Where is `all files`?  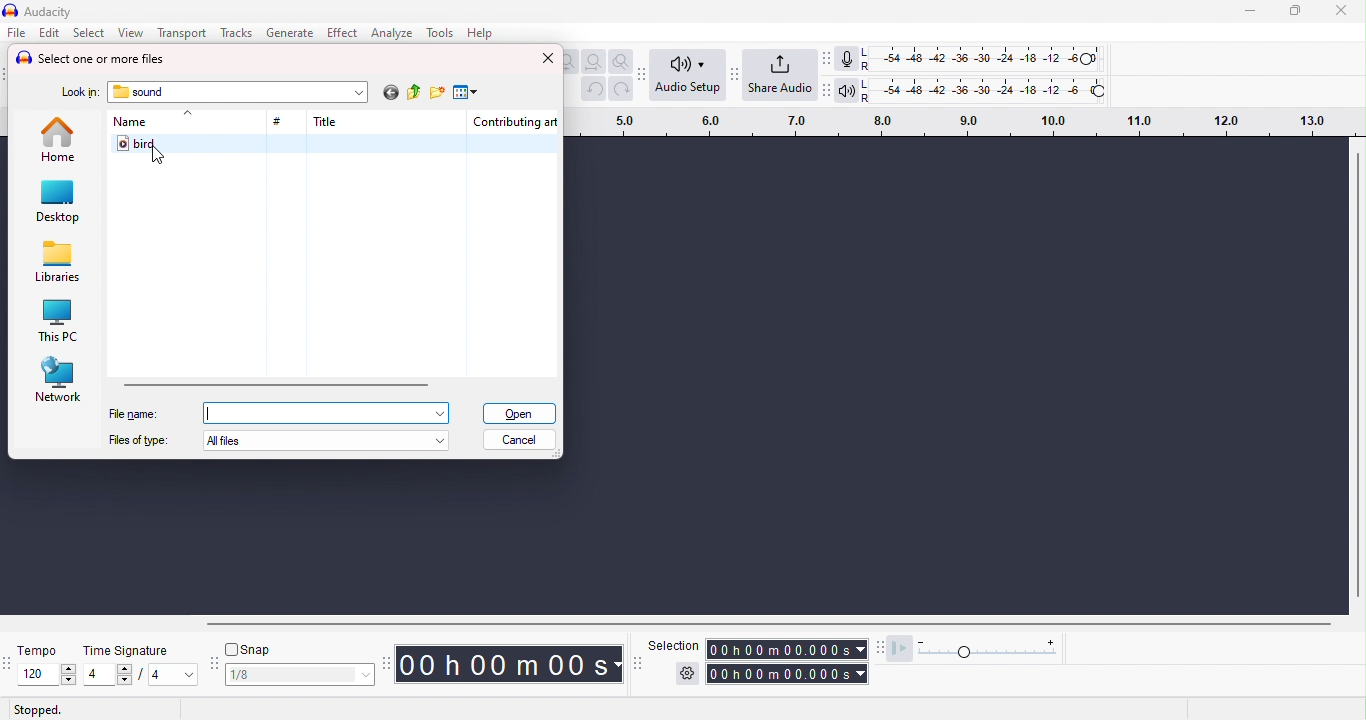
all files is located at coordinates (331, 440).